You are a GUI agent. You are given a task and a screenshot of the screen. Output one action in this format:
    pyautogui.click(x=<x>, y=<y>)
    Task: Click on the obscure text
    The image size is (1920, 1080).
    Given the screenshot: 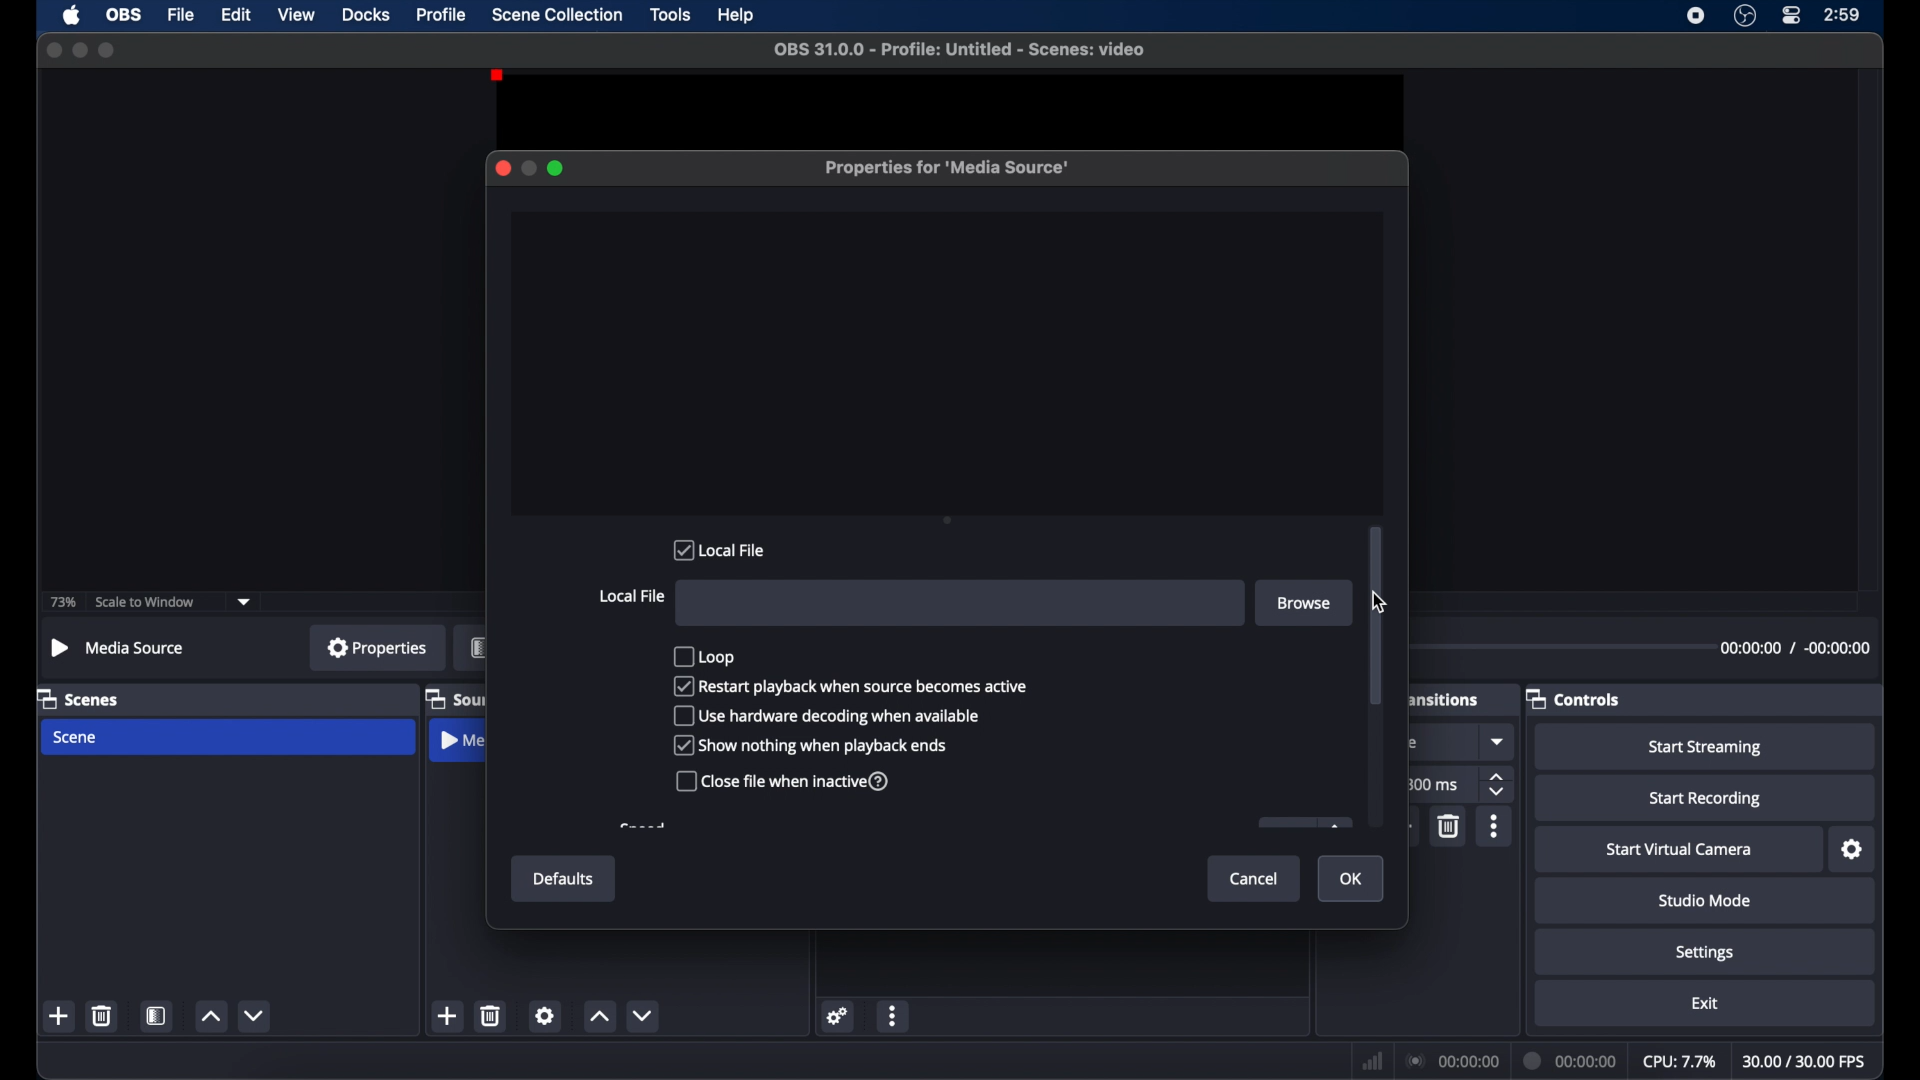 What is the action you would take?
    pyautogui.click(x=1410, y=742)
    